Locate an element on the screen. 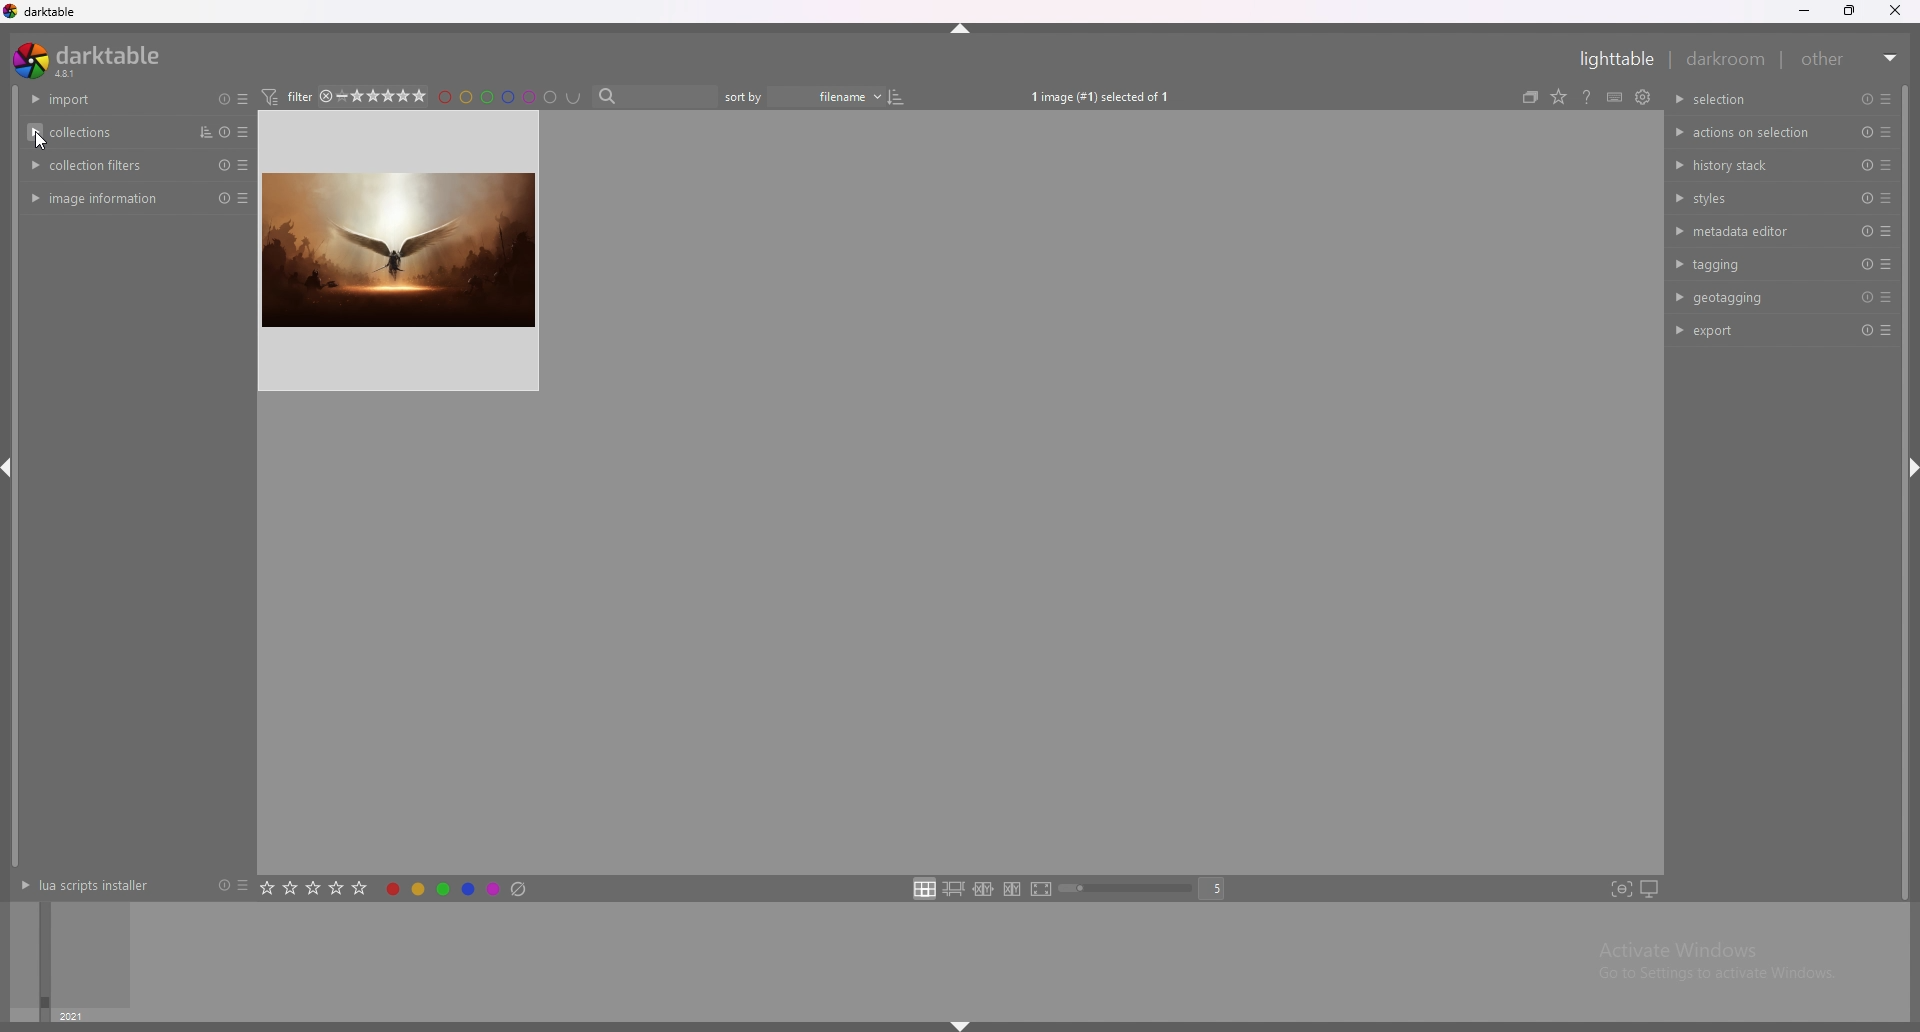 The width and height of the screenshot is (1920, 1032). 1 image selected is located at coordinates (1108, 96).